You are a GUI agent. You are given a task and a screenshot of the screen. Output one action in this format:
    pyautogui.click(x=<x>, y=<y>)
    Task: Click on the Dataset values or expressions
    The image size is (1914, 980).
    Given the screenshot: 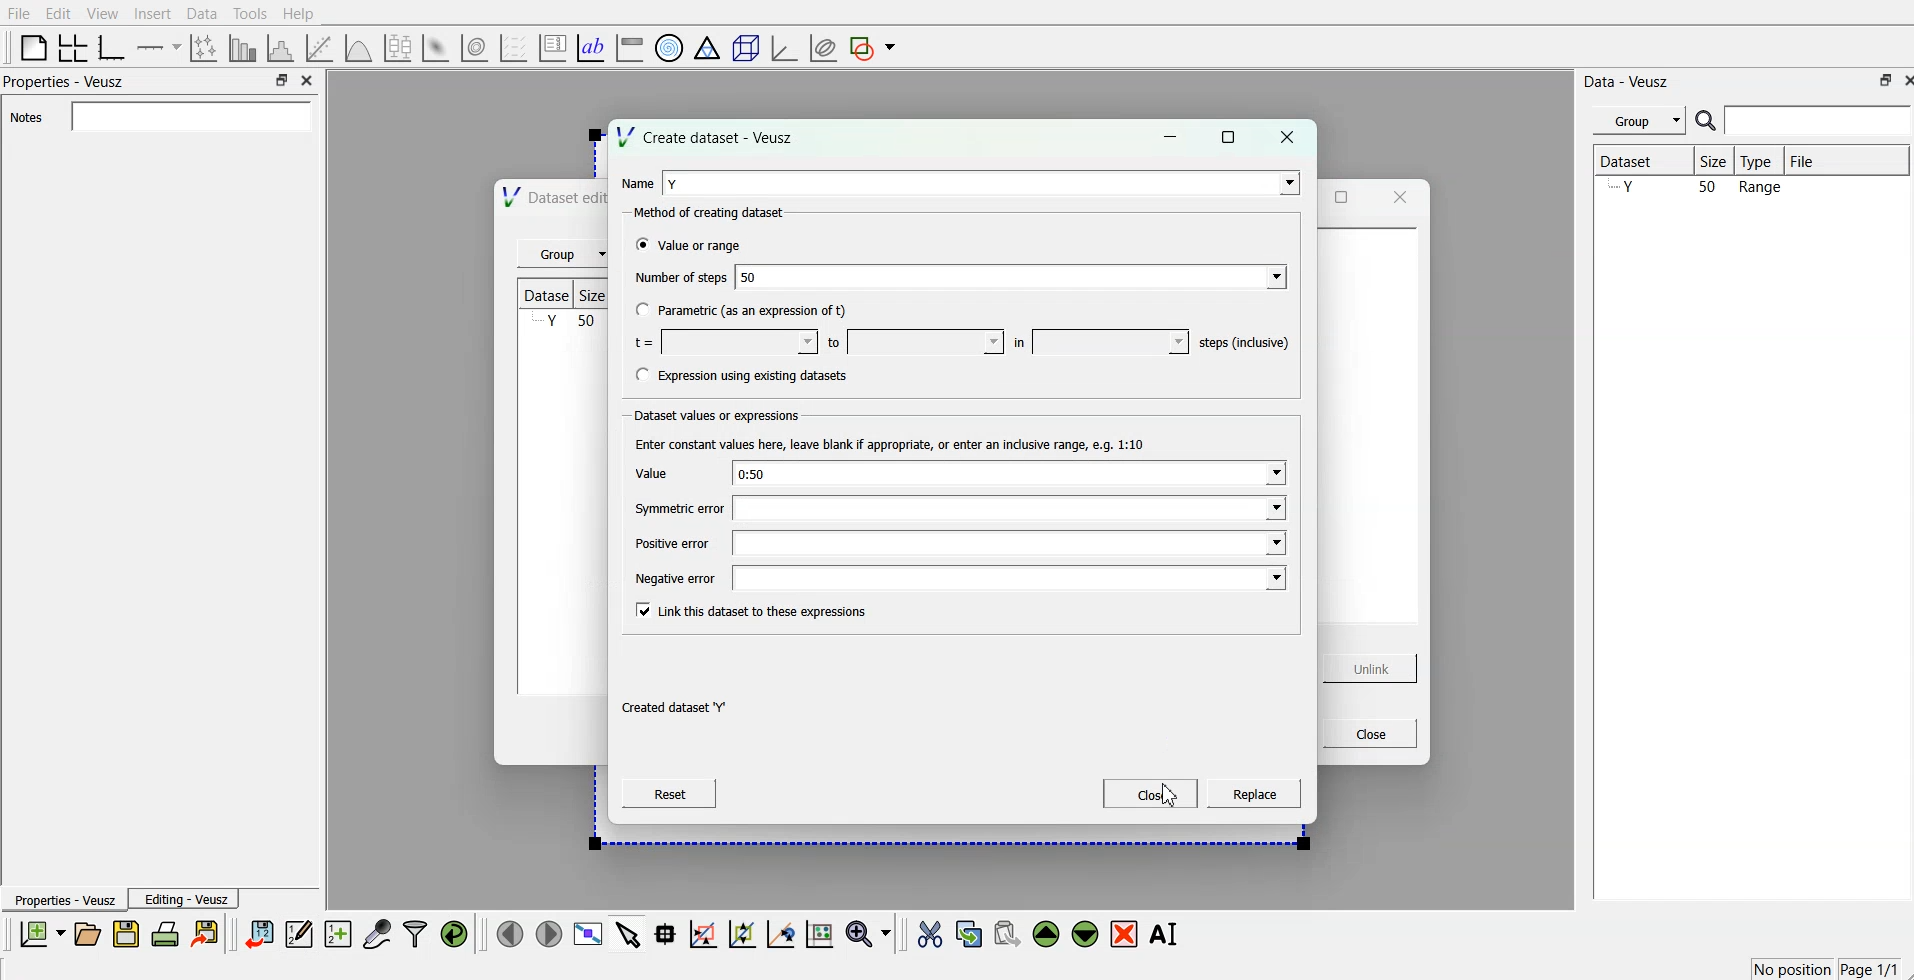 What is the action you would take?
    pyautogui.click(x=720, y=413)
    